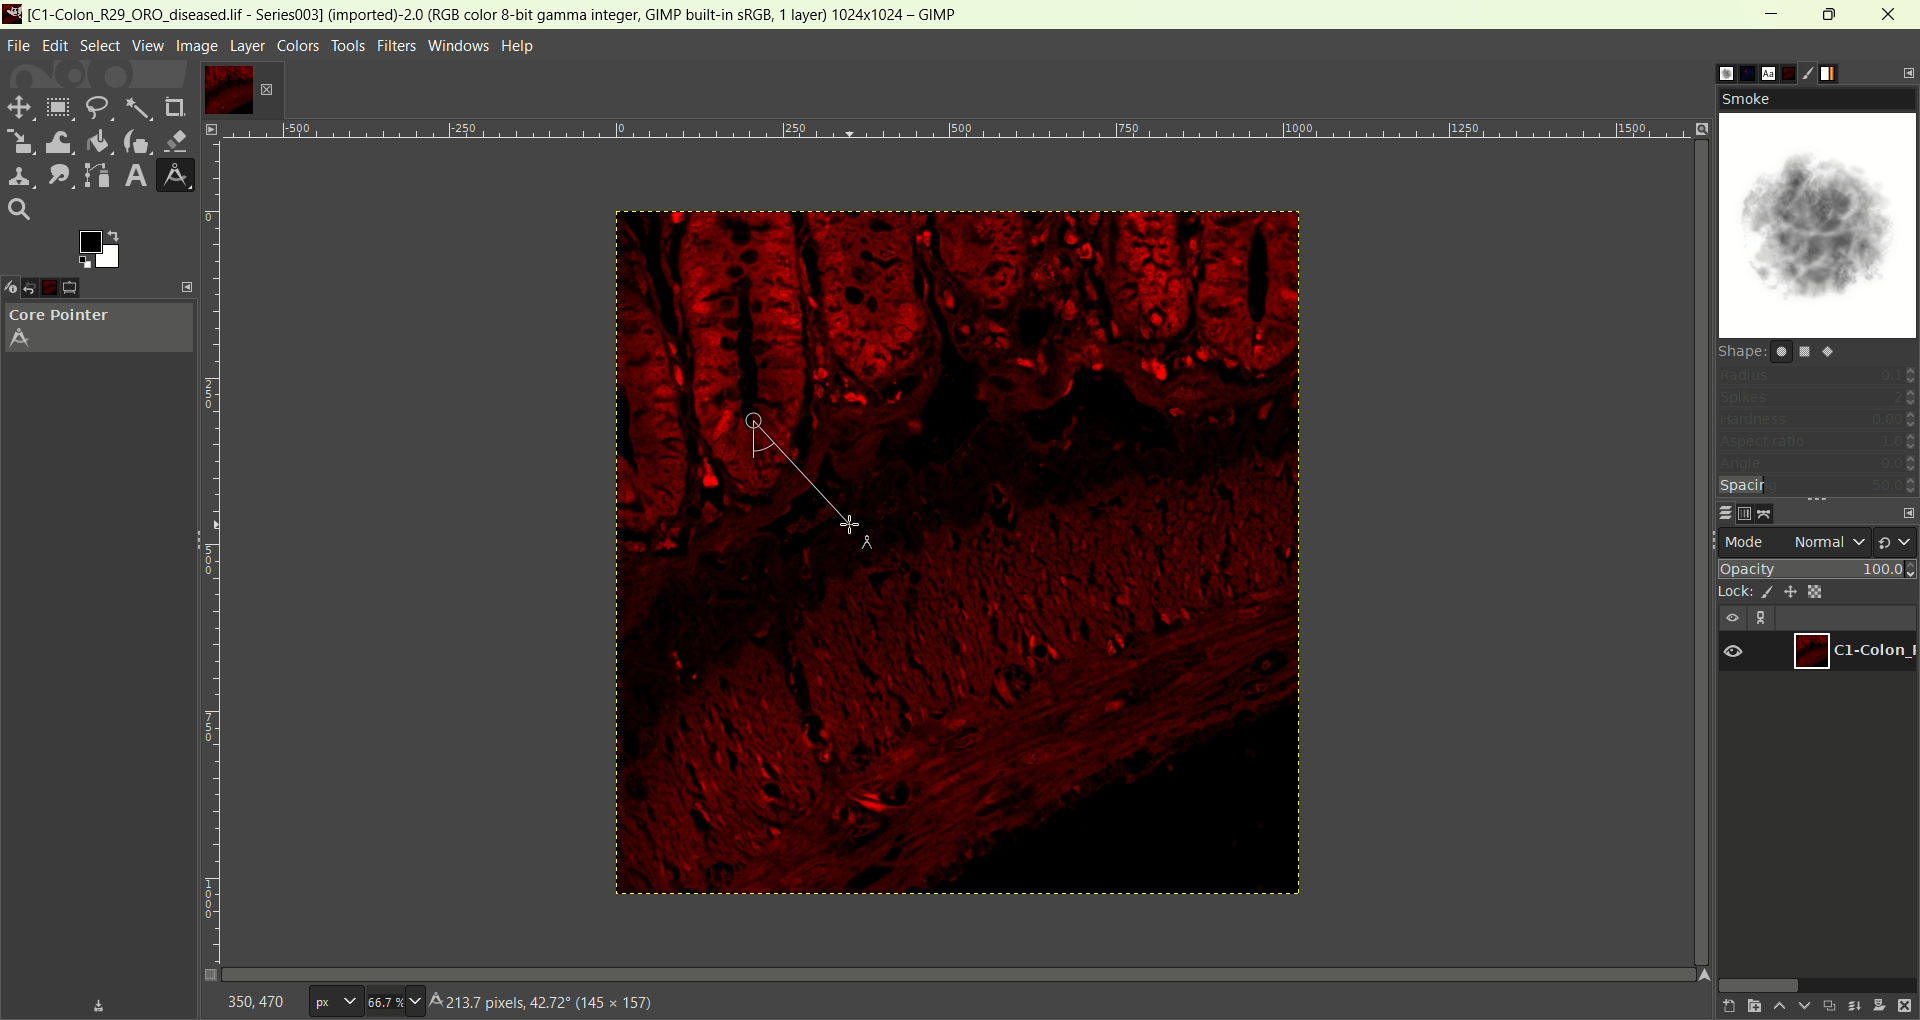 The width and height of the screenshot is (1920, 1020). What do you see at coordinates (1717, 512) in the screenshot?
I see `layers` at bounding box center [1717, 512].